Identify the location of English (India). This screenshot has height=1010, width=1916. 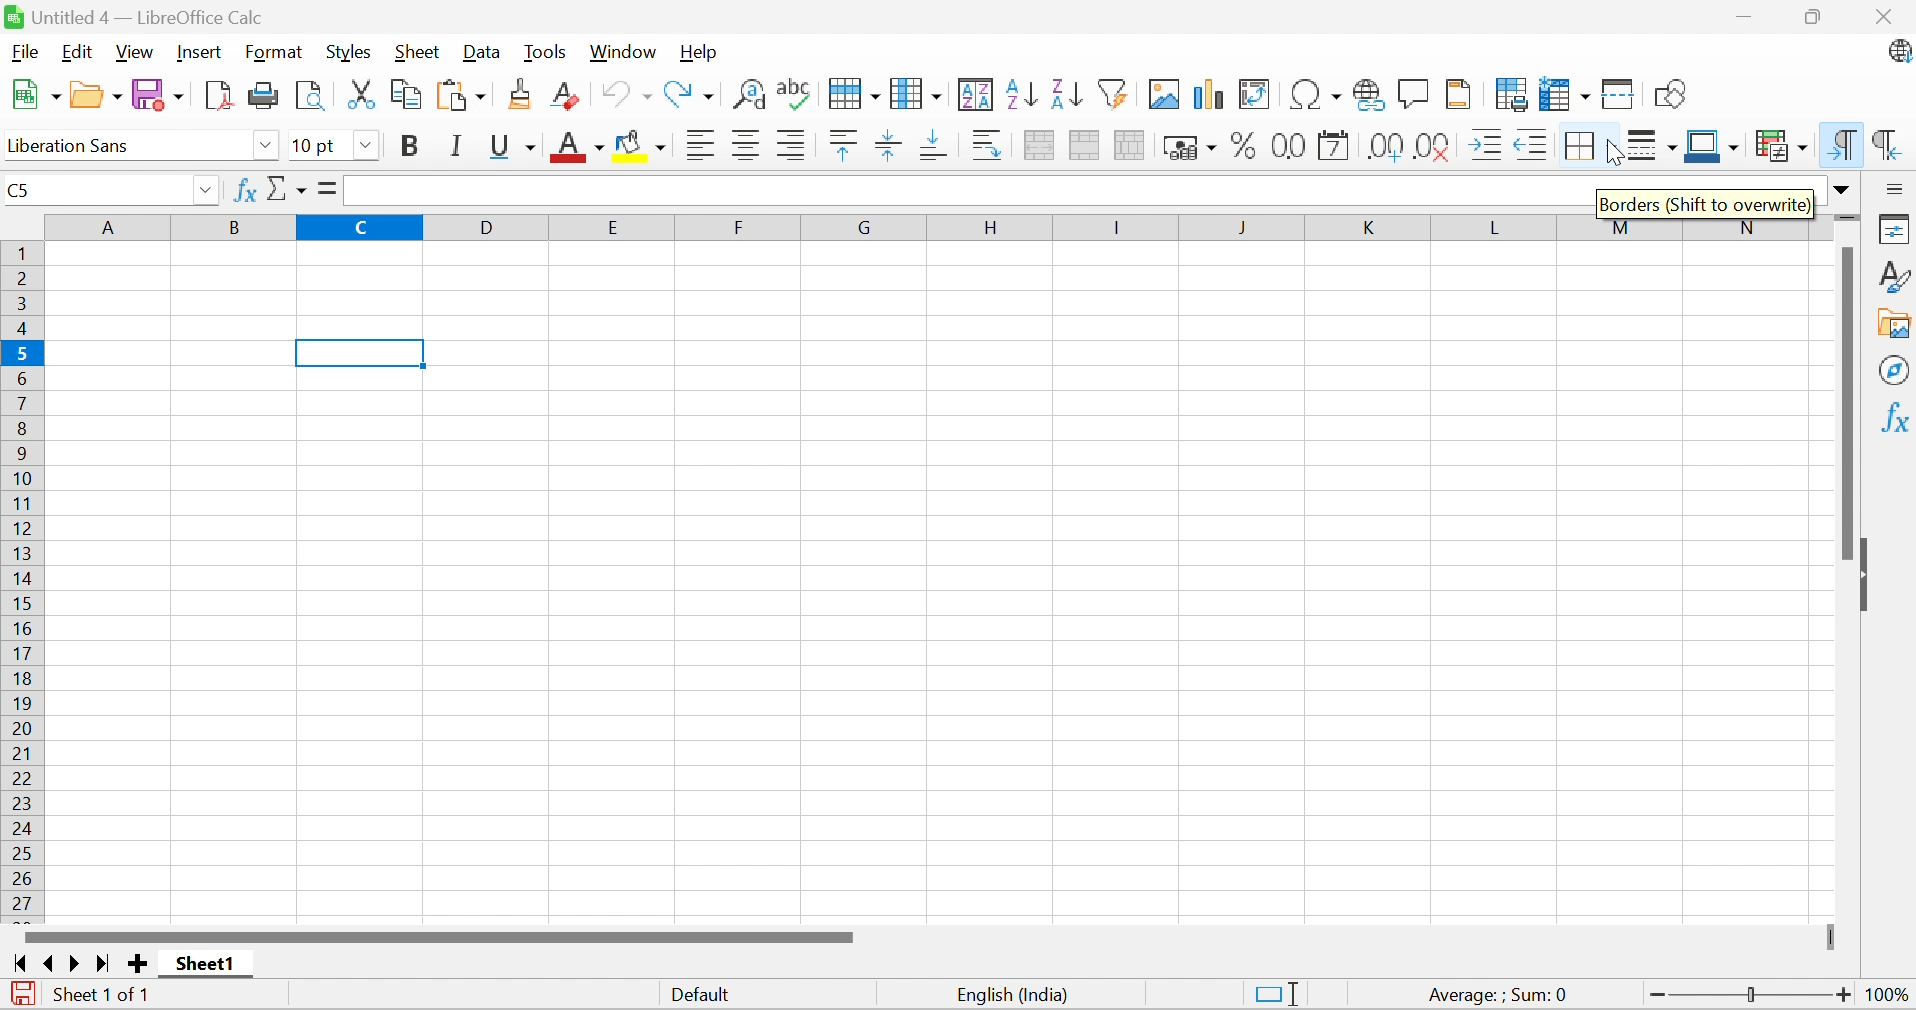
(1014, 995).